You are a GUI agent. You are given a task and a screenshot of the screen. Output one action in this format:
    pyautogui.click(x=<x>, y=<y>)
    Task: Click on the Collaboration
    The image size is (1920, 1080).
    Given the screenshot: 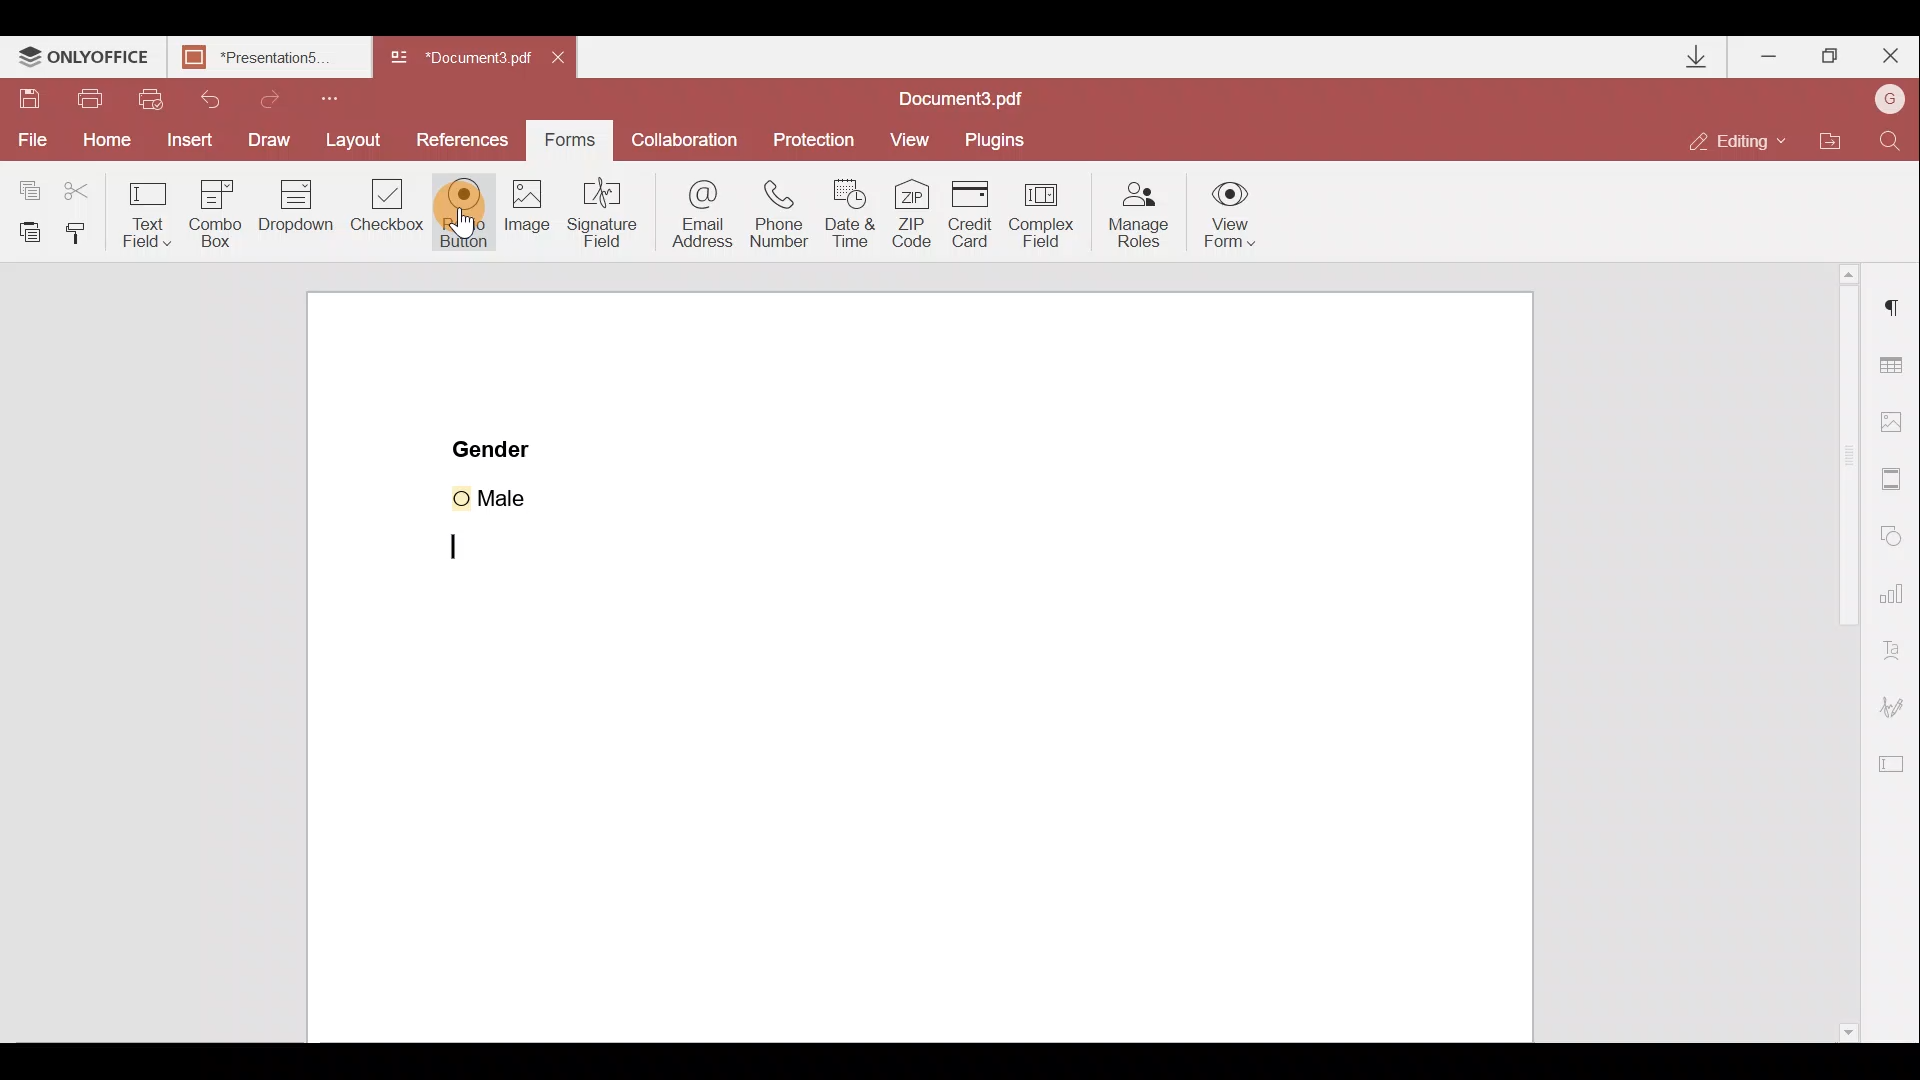 What is the action you would take?
    pyautogui.click(x=690, y=138)
    